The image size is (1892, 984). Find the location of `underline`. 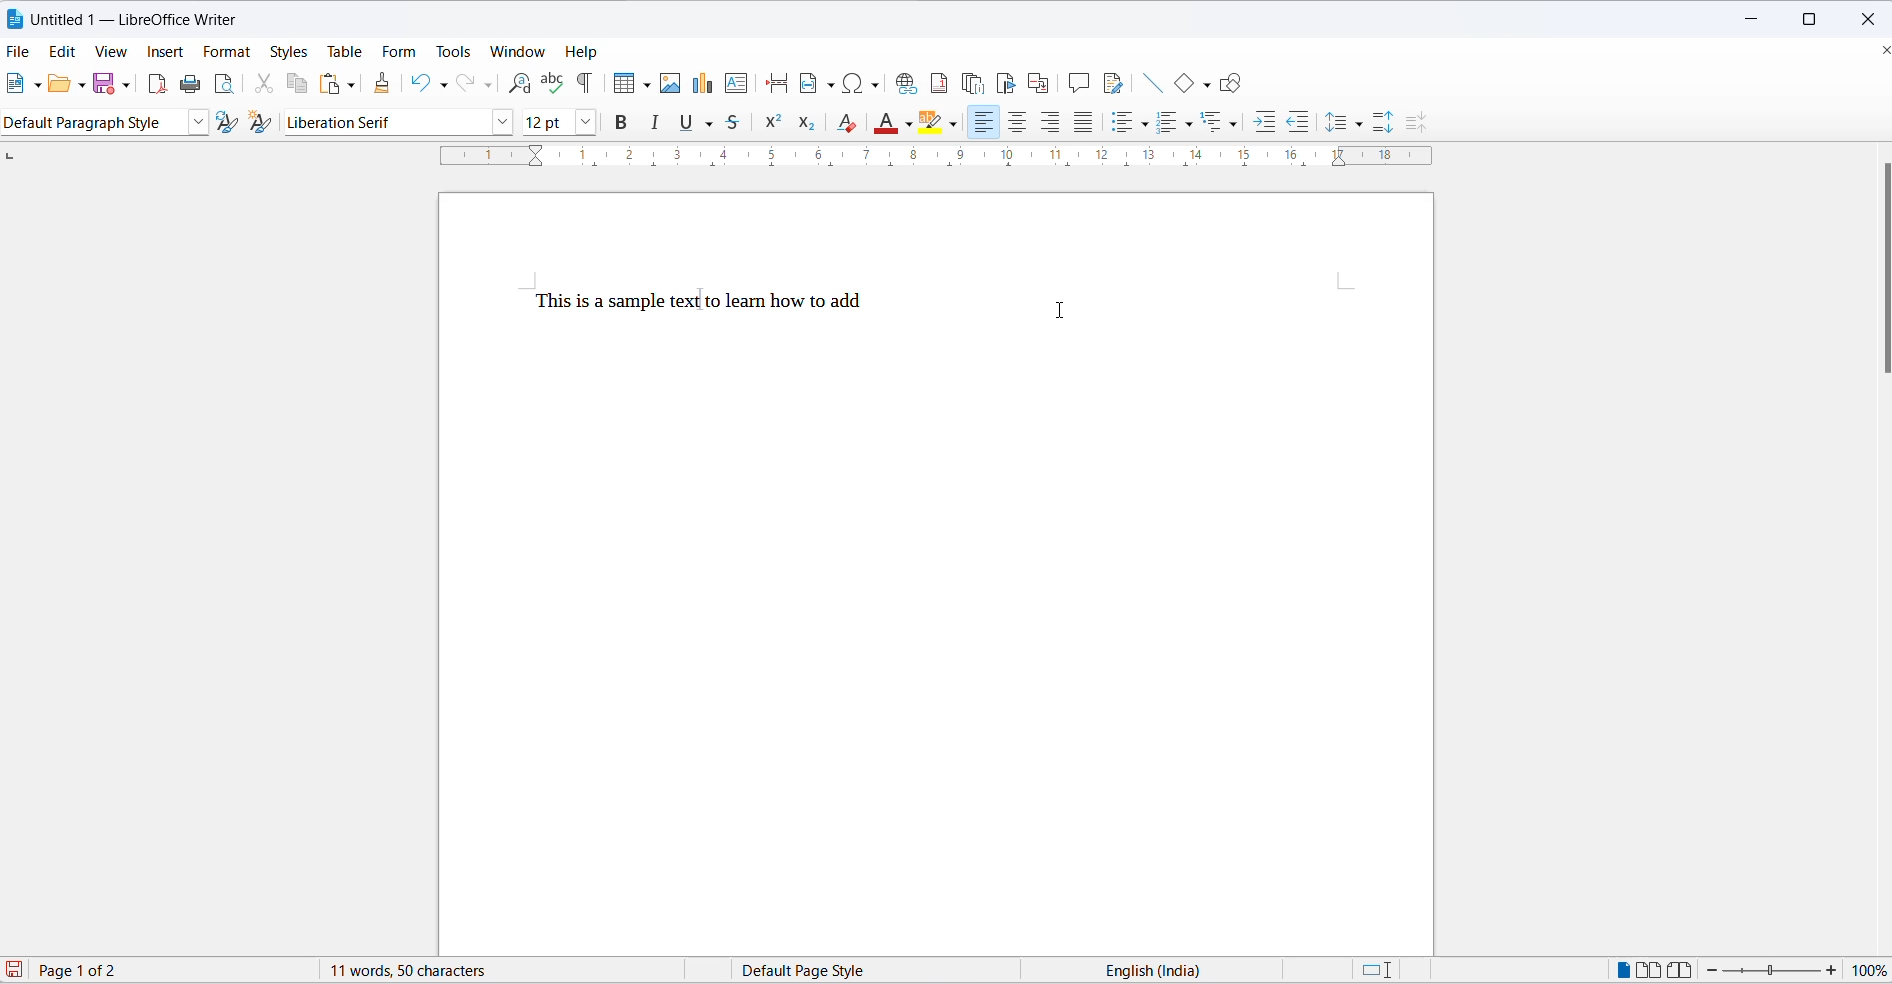

underline is located at coordinates (688, 124).